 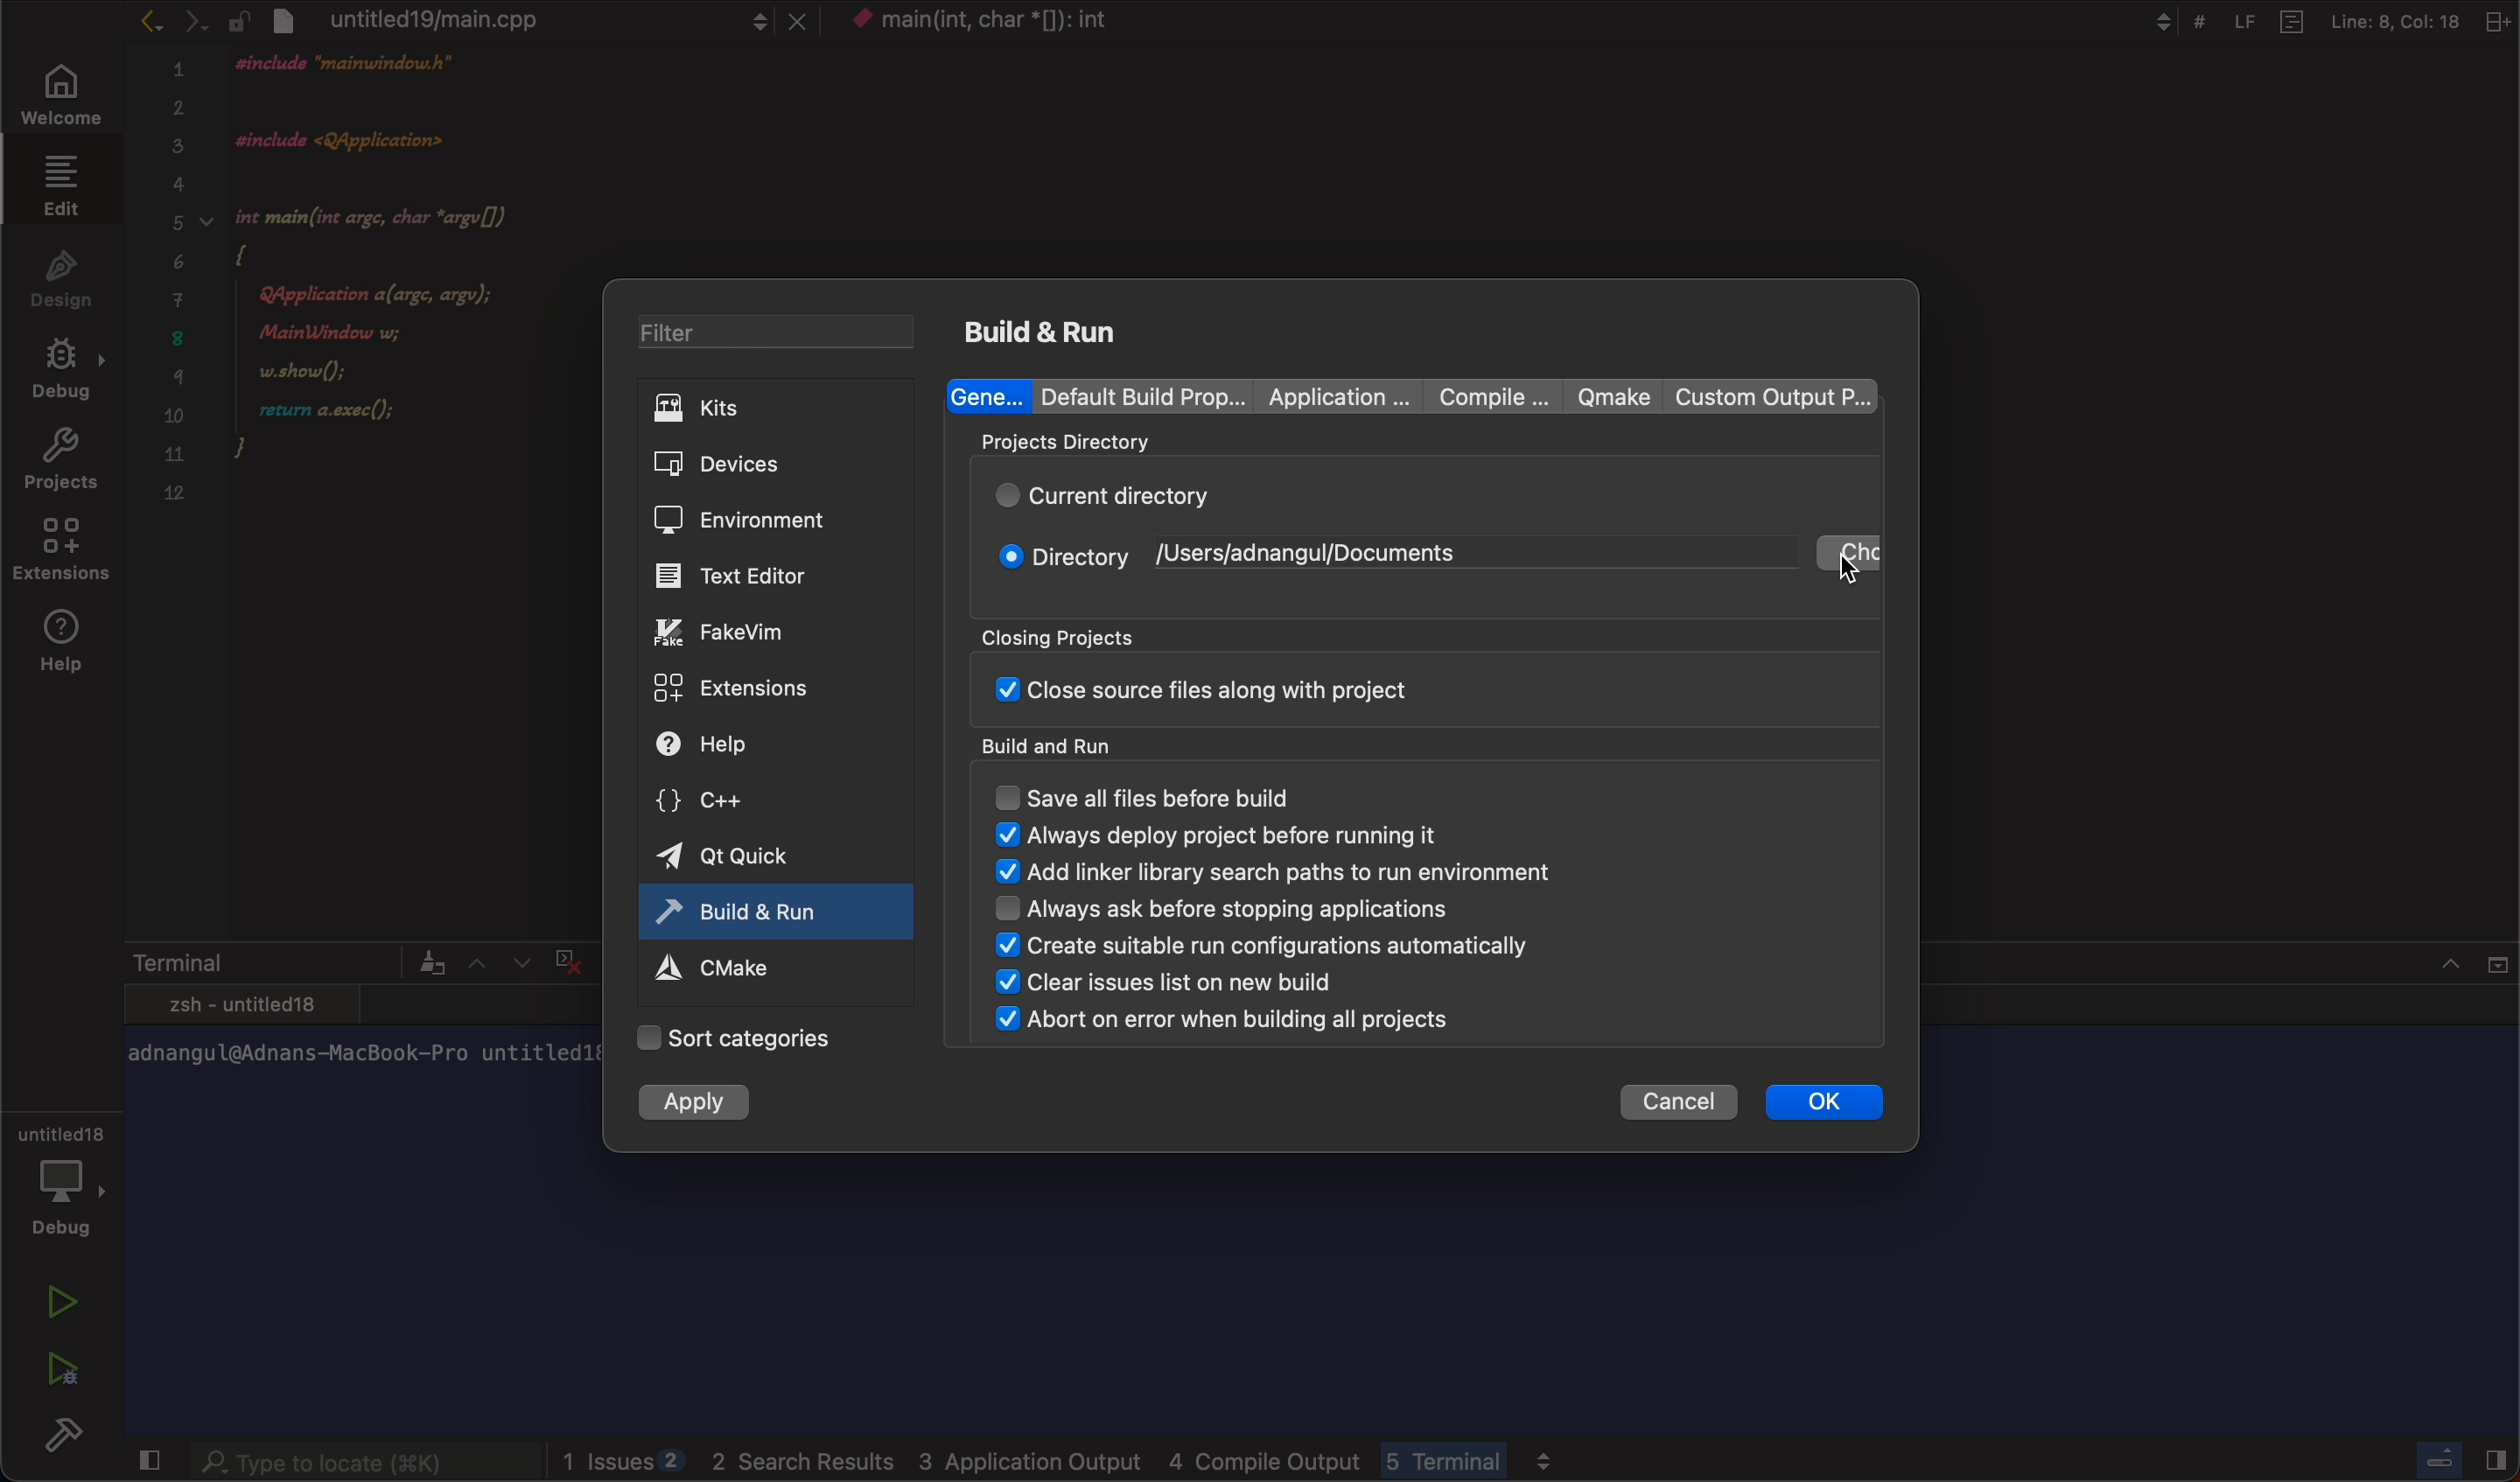 What do you see at coordinates (1212, 1022) in the screenshot?
I see `abort on error` at bounding box center [1212, 1022].